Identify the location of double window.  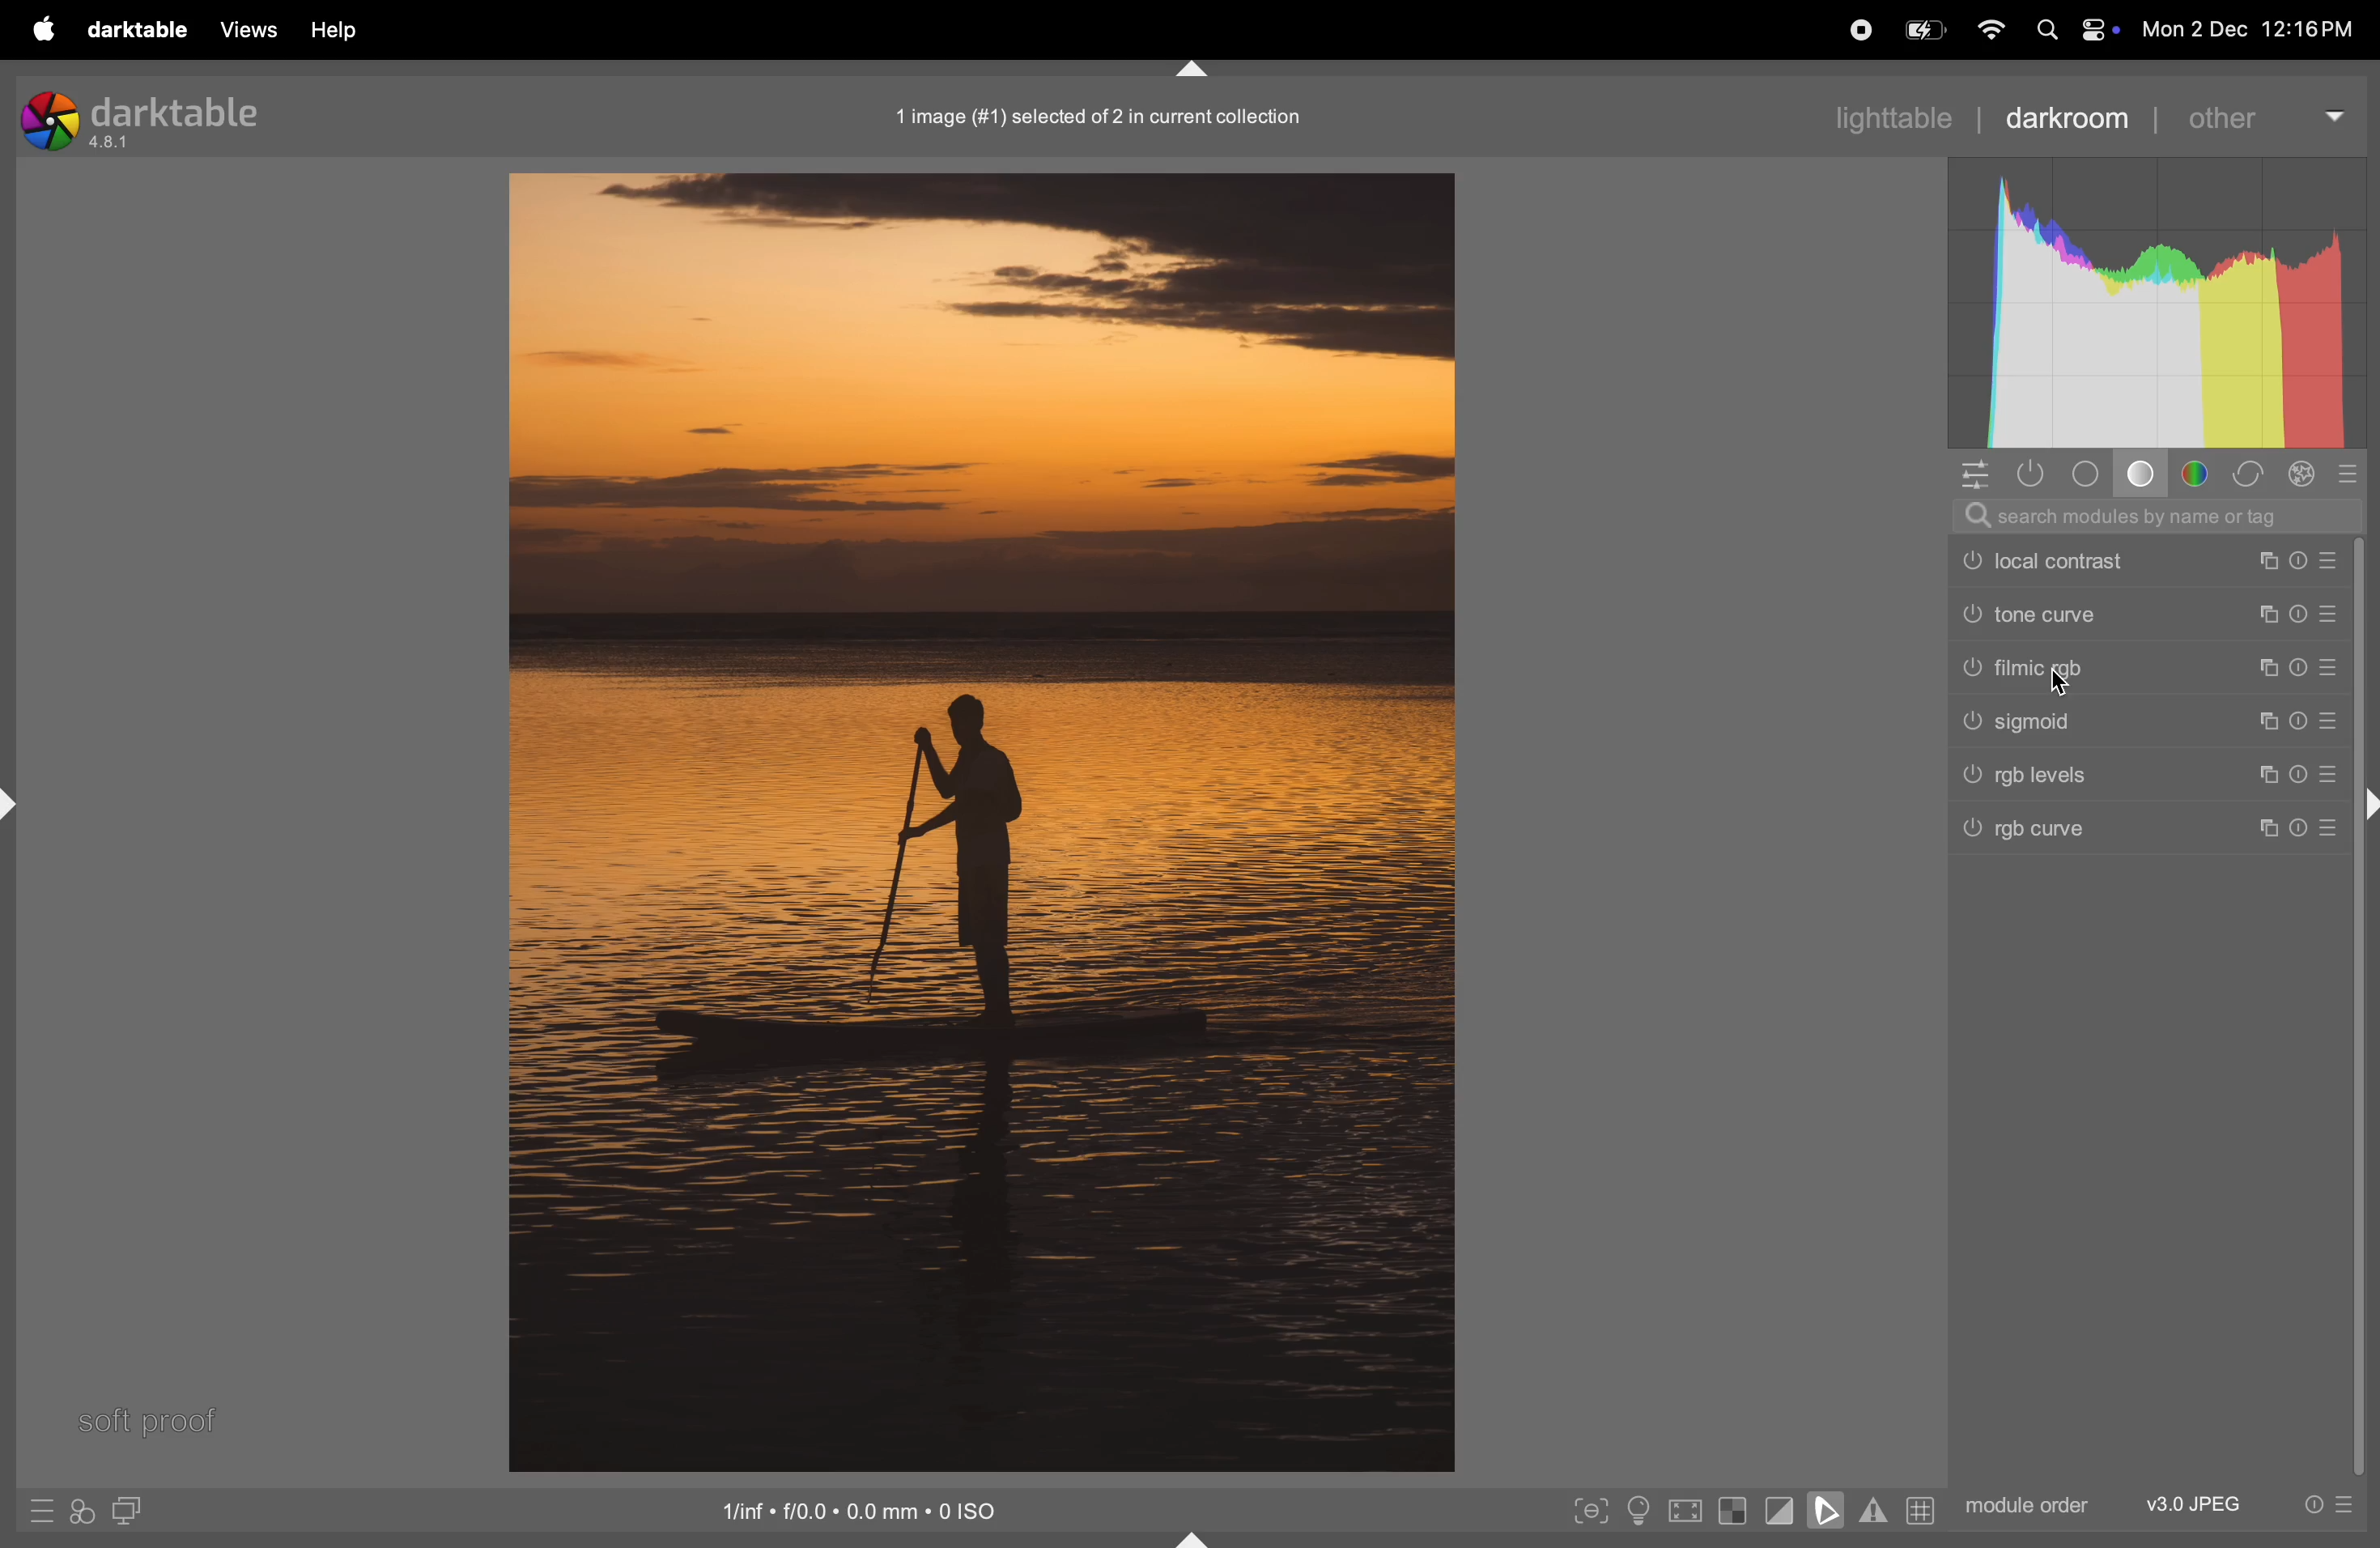
(124, 1513).